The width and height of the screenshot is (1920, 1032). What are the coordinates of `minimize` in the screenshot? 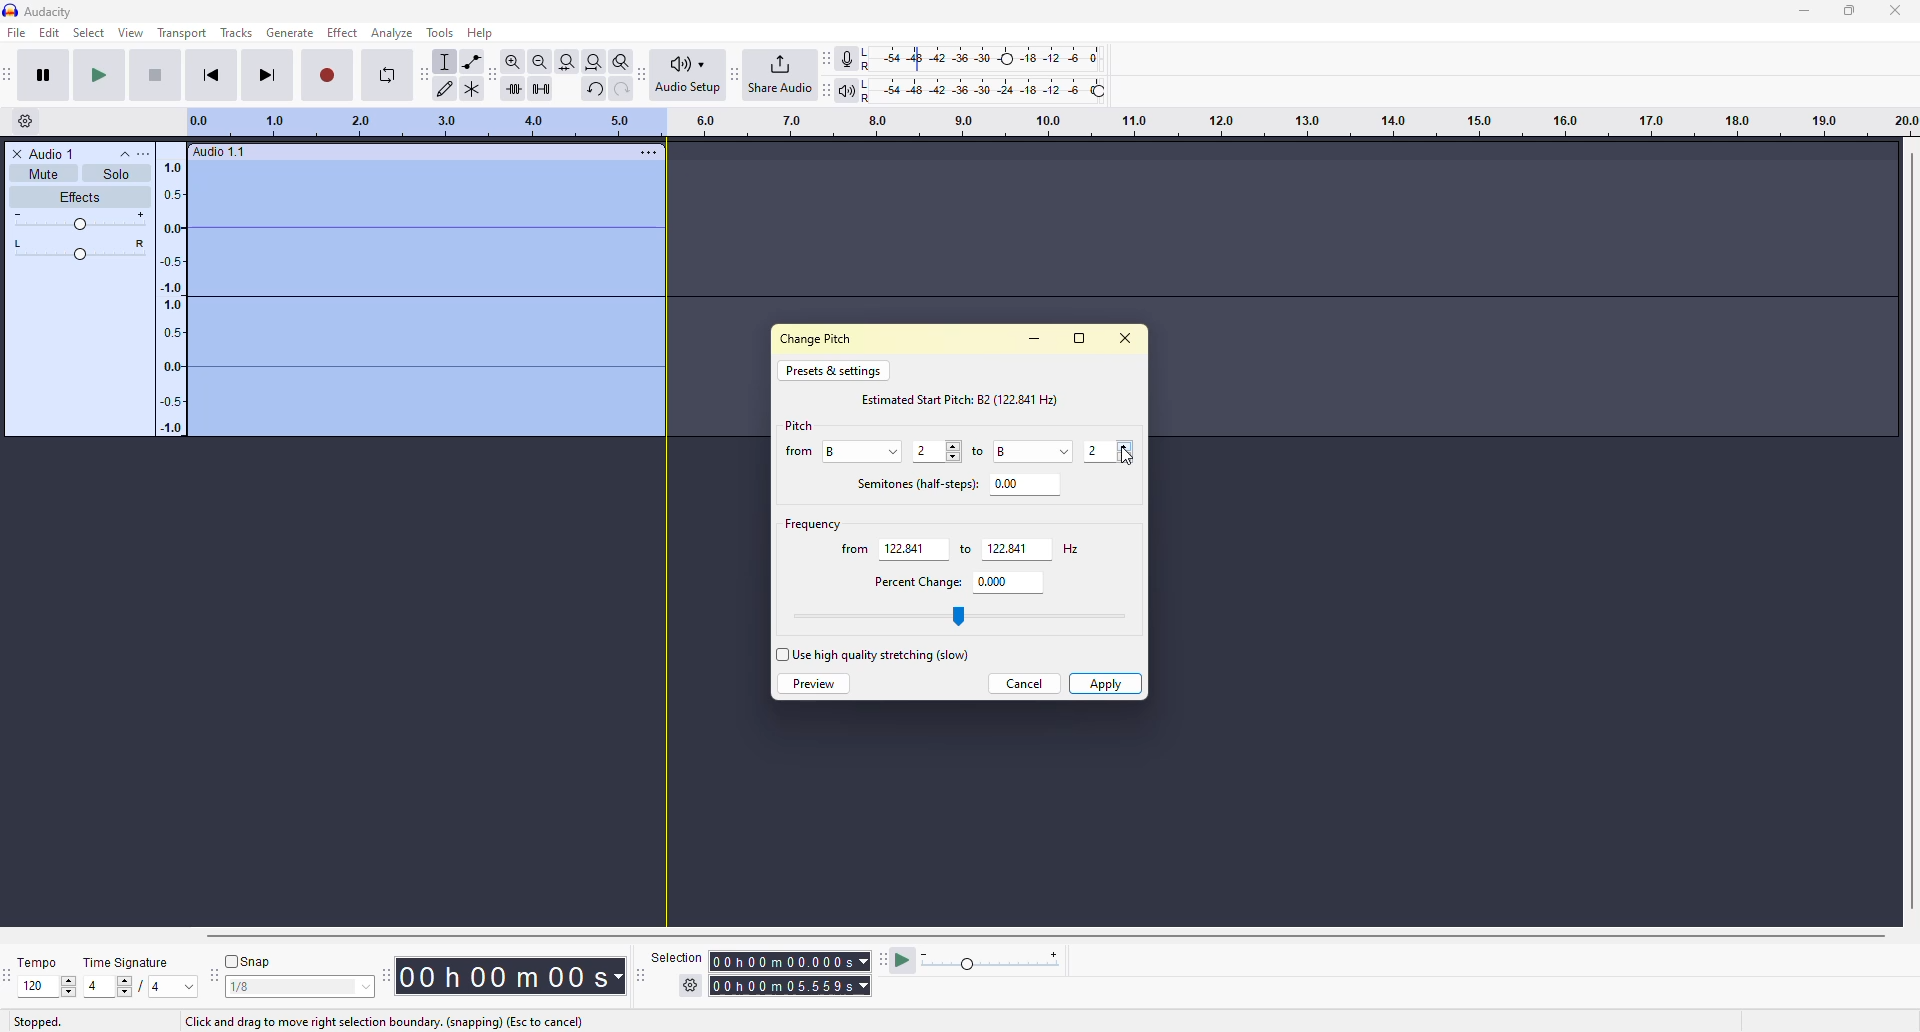 It's located at (1798, 12).